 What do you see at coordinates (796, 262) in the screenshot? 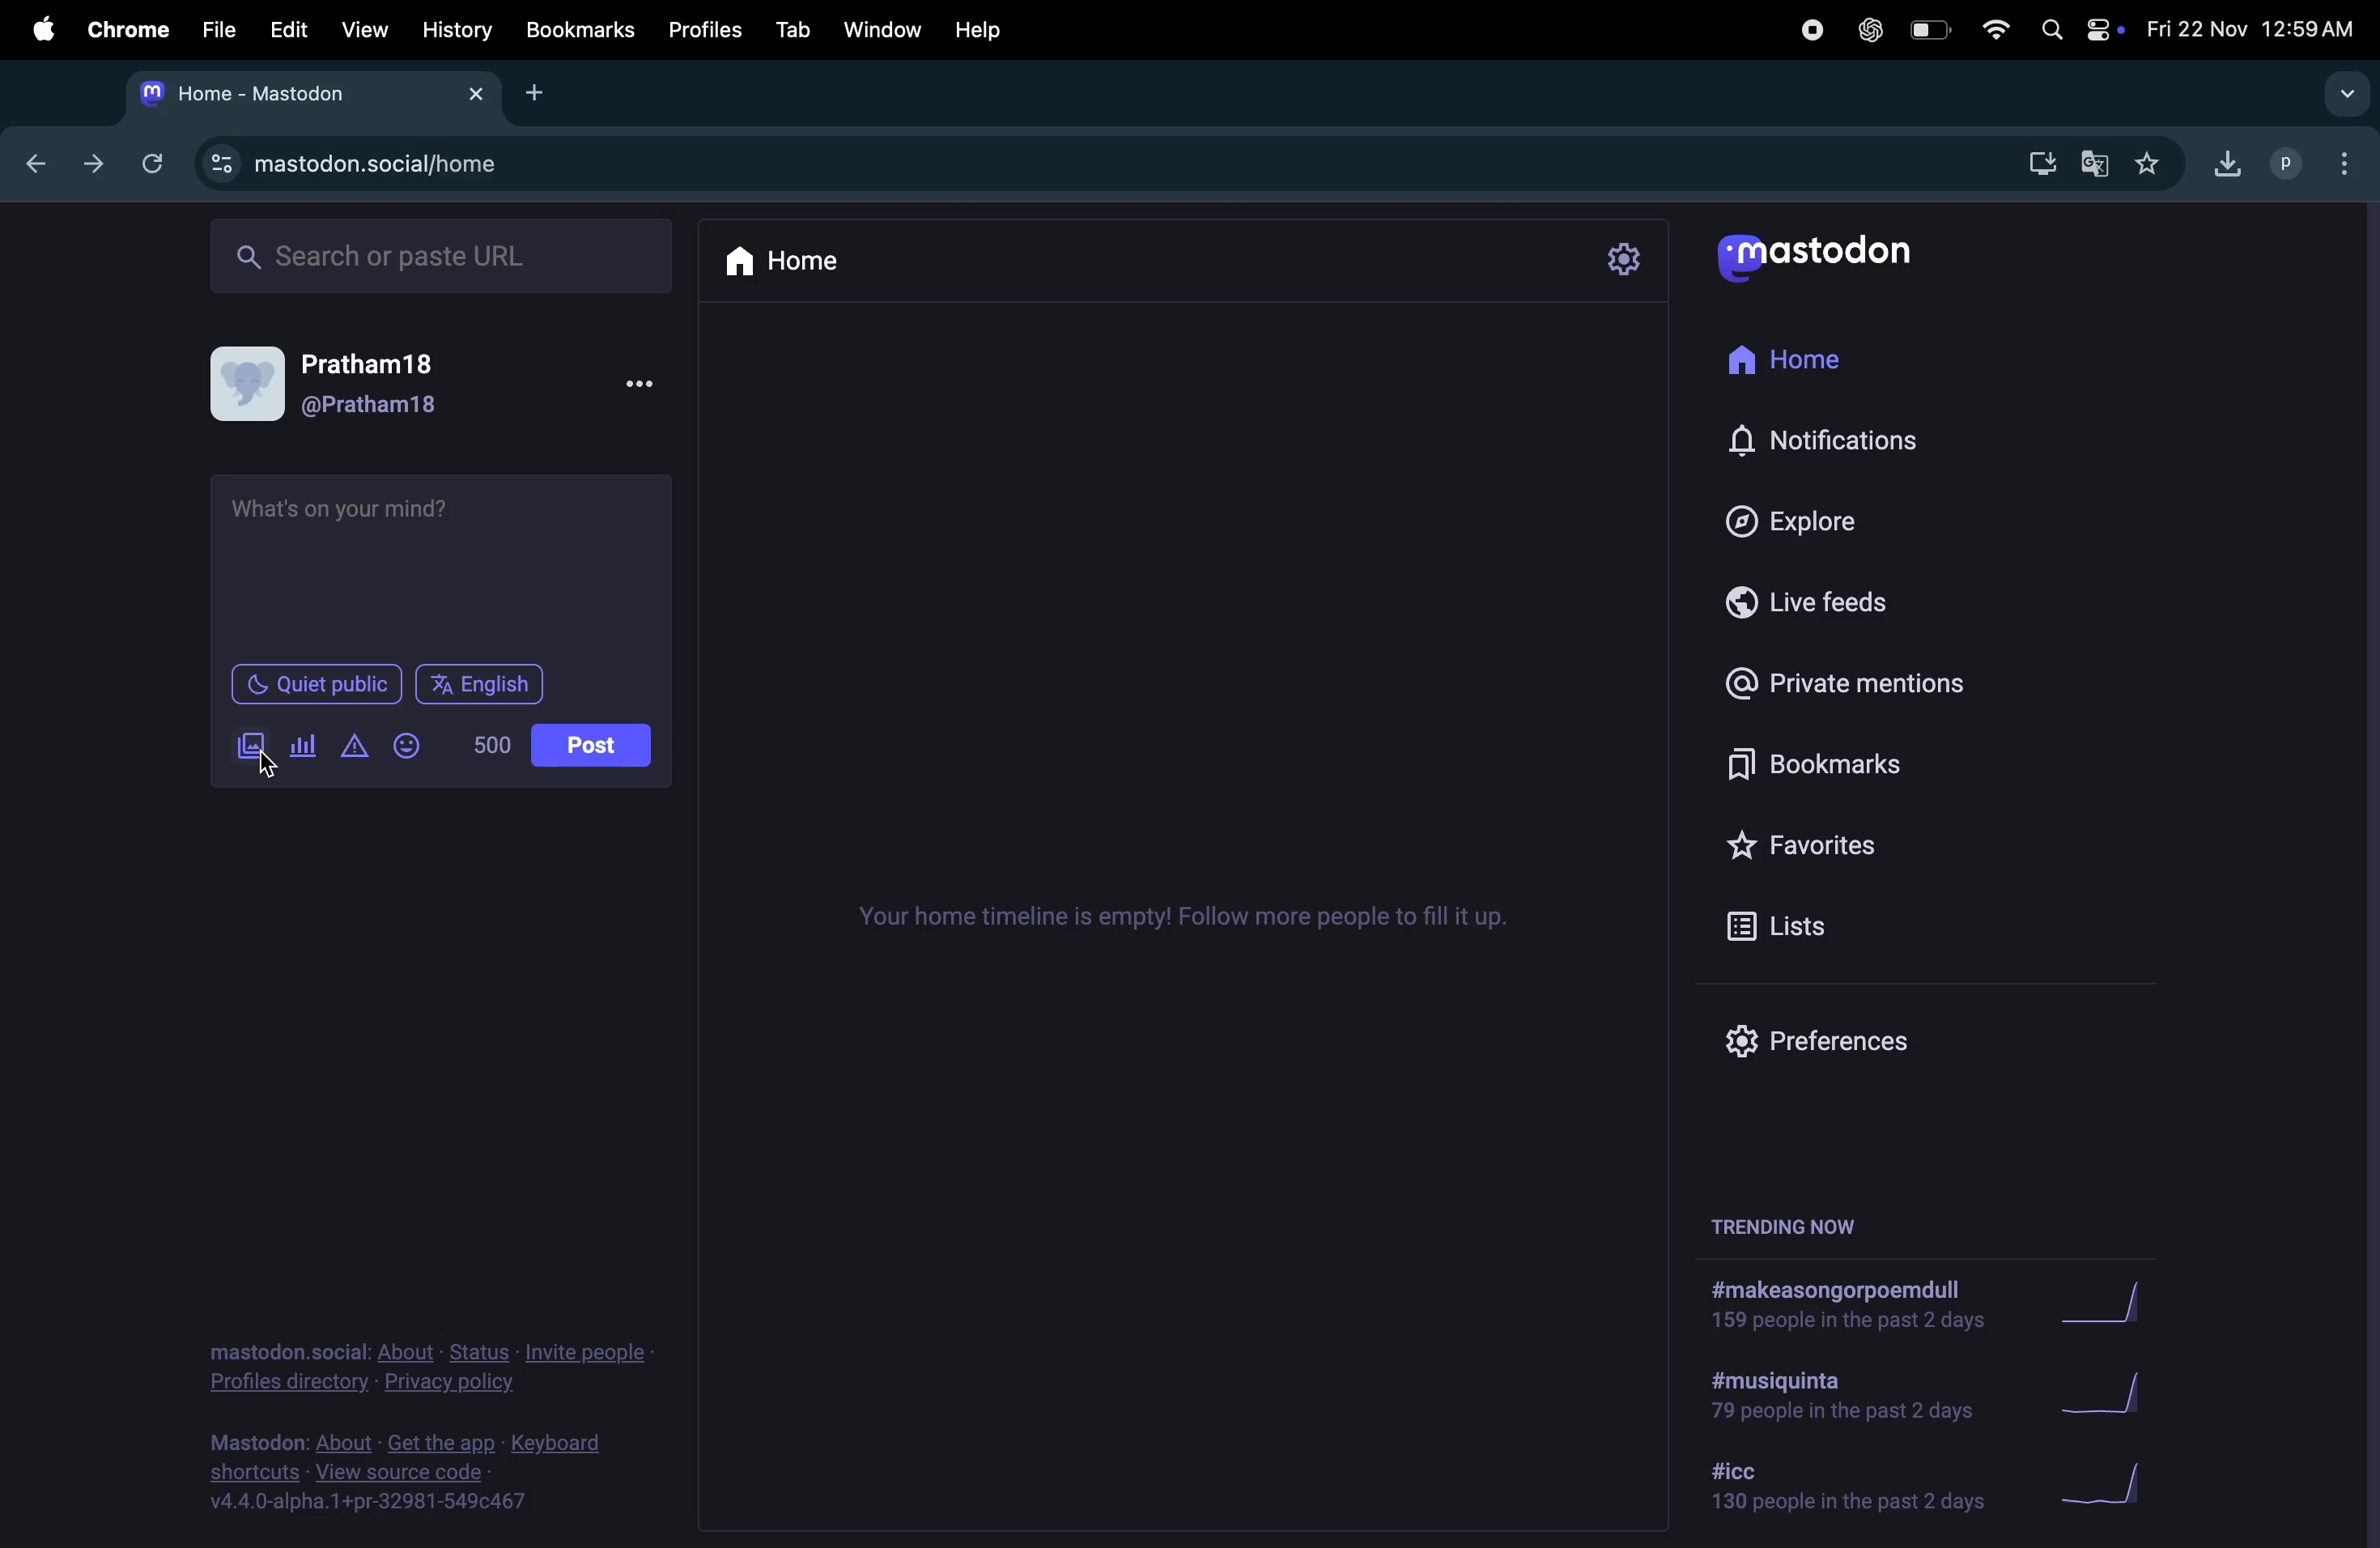
I see `home` at bounding box center [796, 262].